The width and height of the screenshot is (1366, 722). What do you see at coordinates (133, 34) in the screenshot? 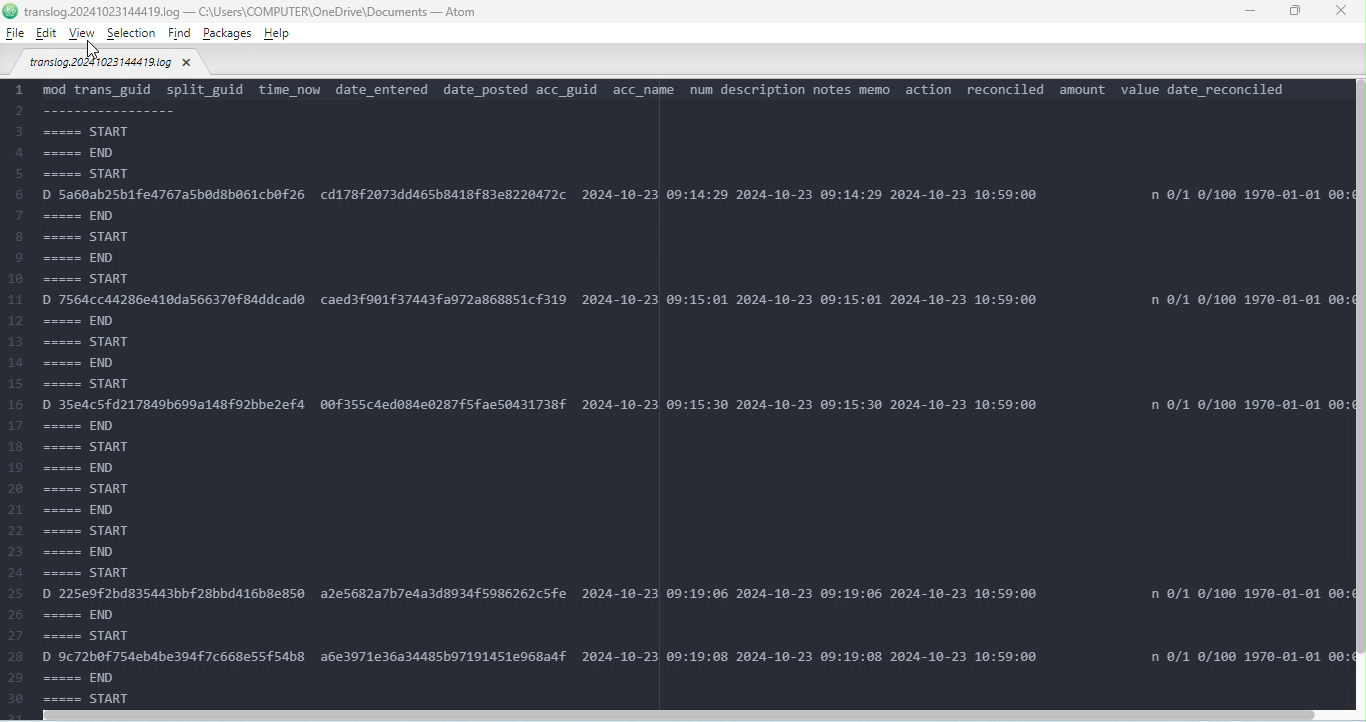
I see `Selection` at bounding box center [133, 34].